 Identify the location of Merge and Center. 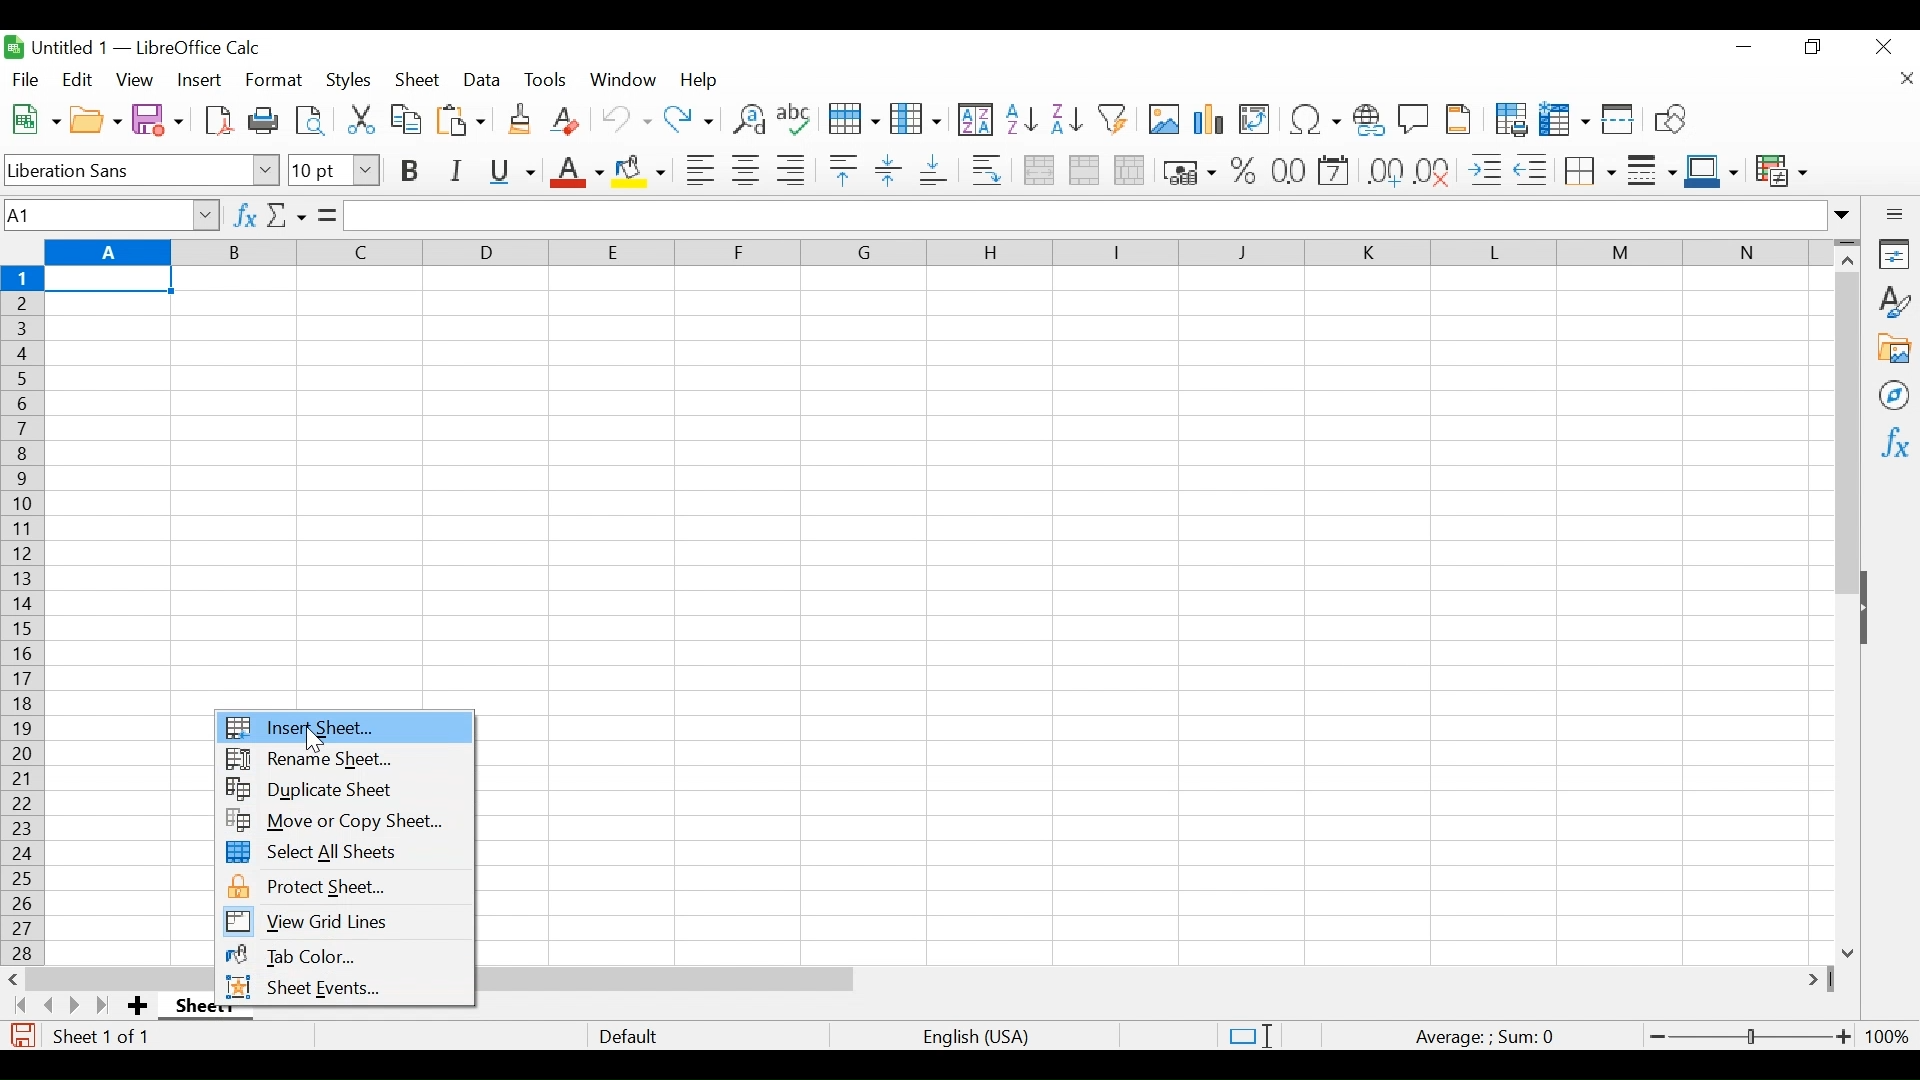
(1036, 170).